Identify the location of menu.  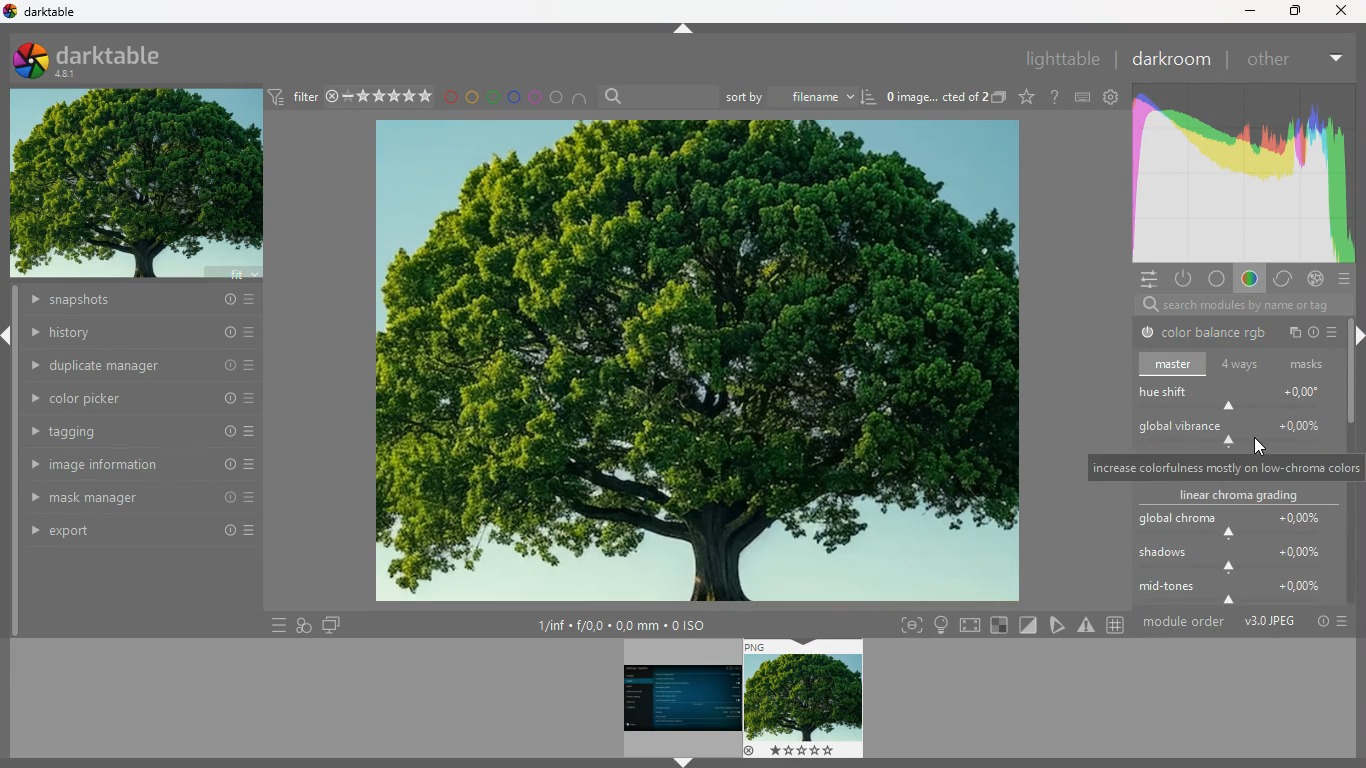
(1346, 280).